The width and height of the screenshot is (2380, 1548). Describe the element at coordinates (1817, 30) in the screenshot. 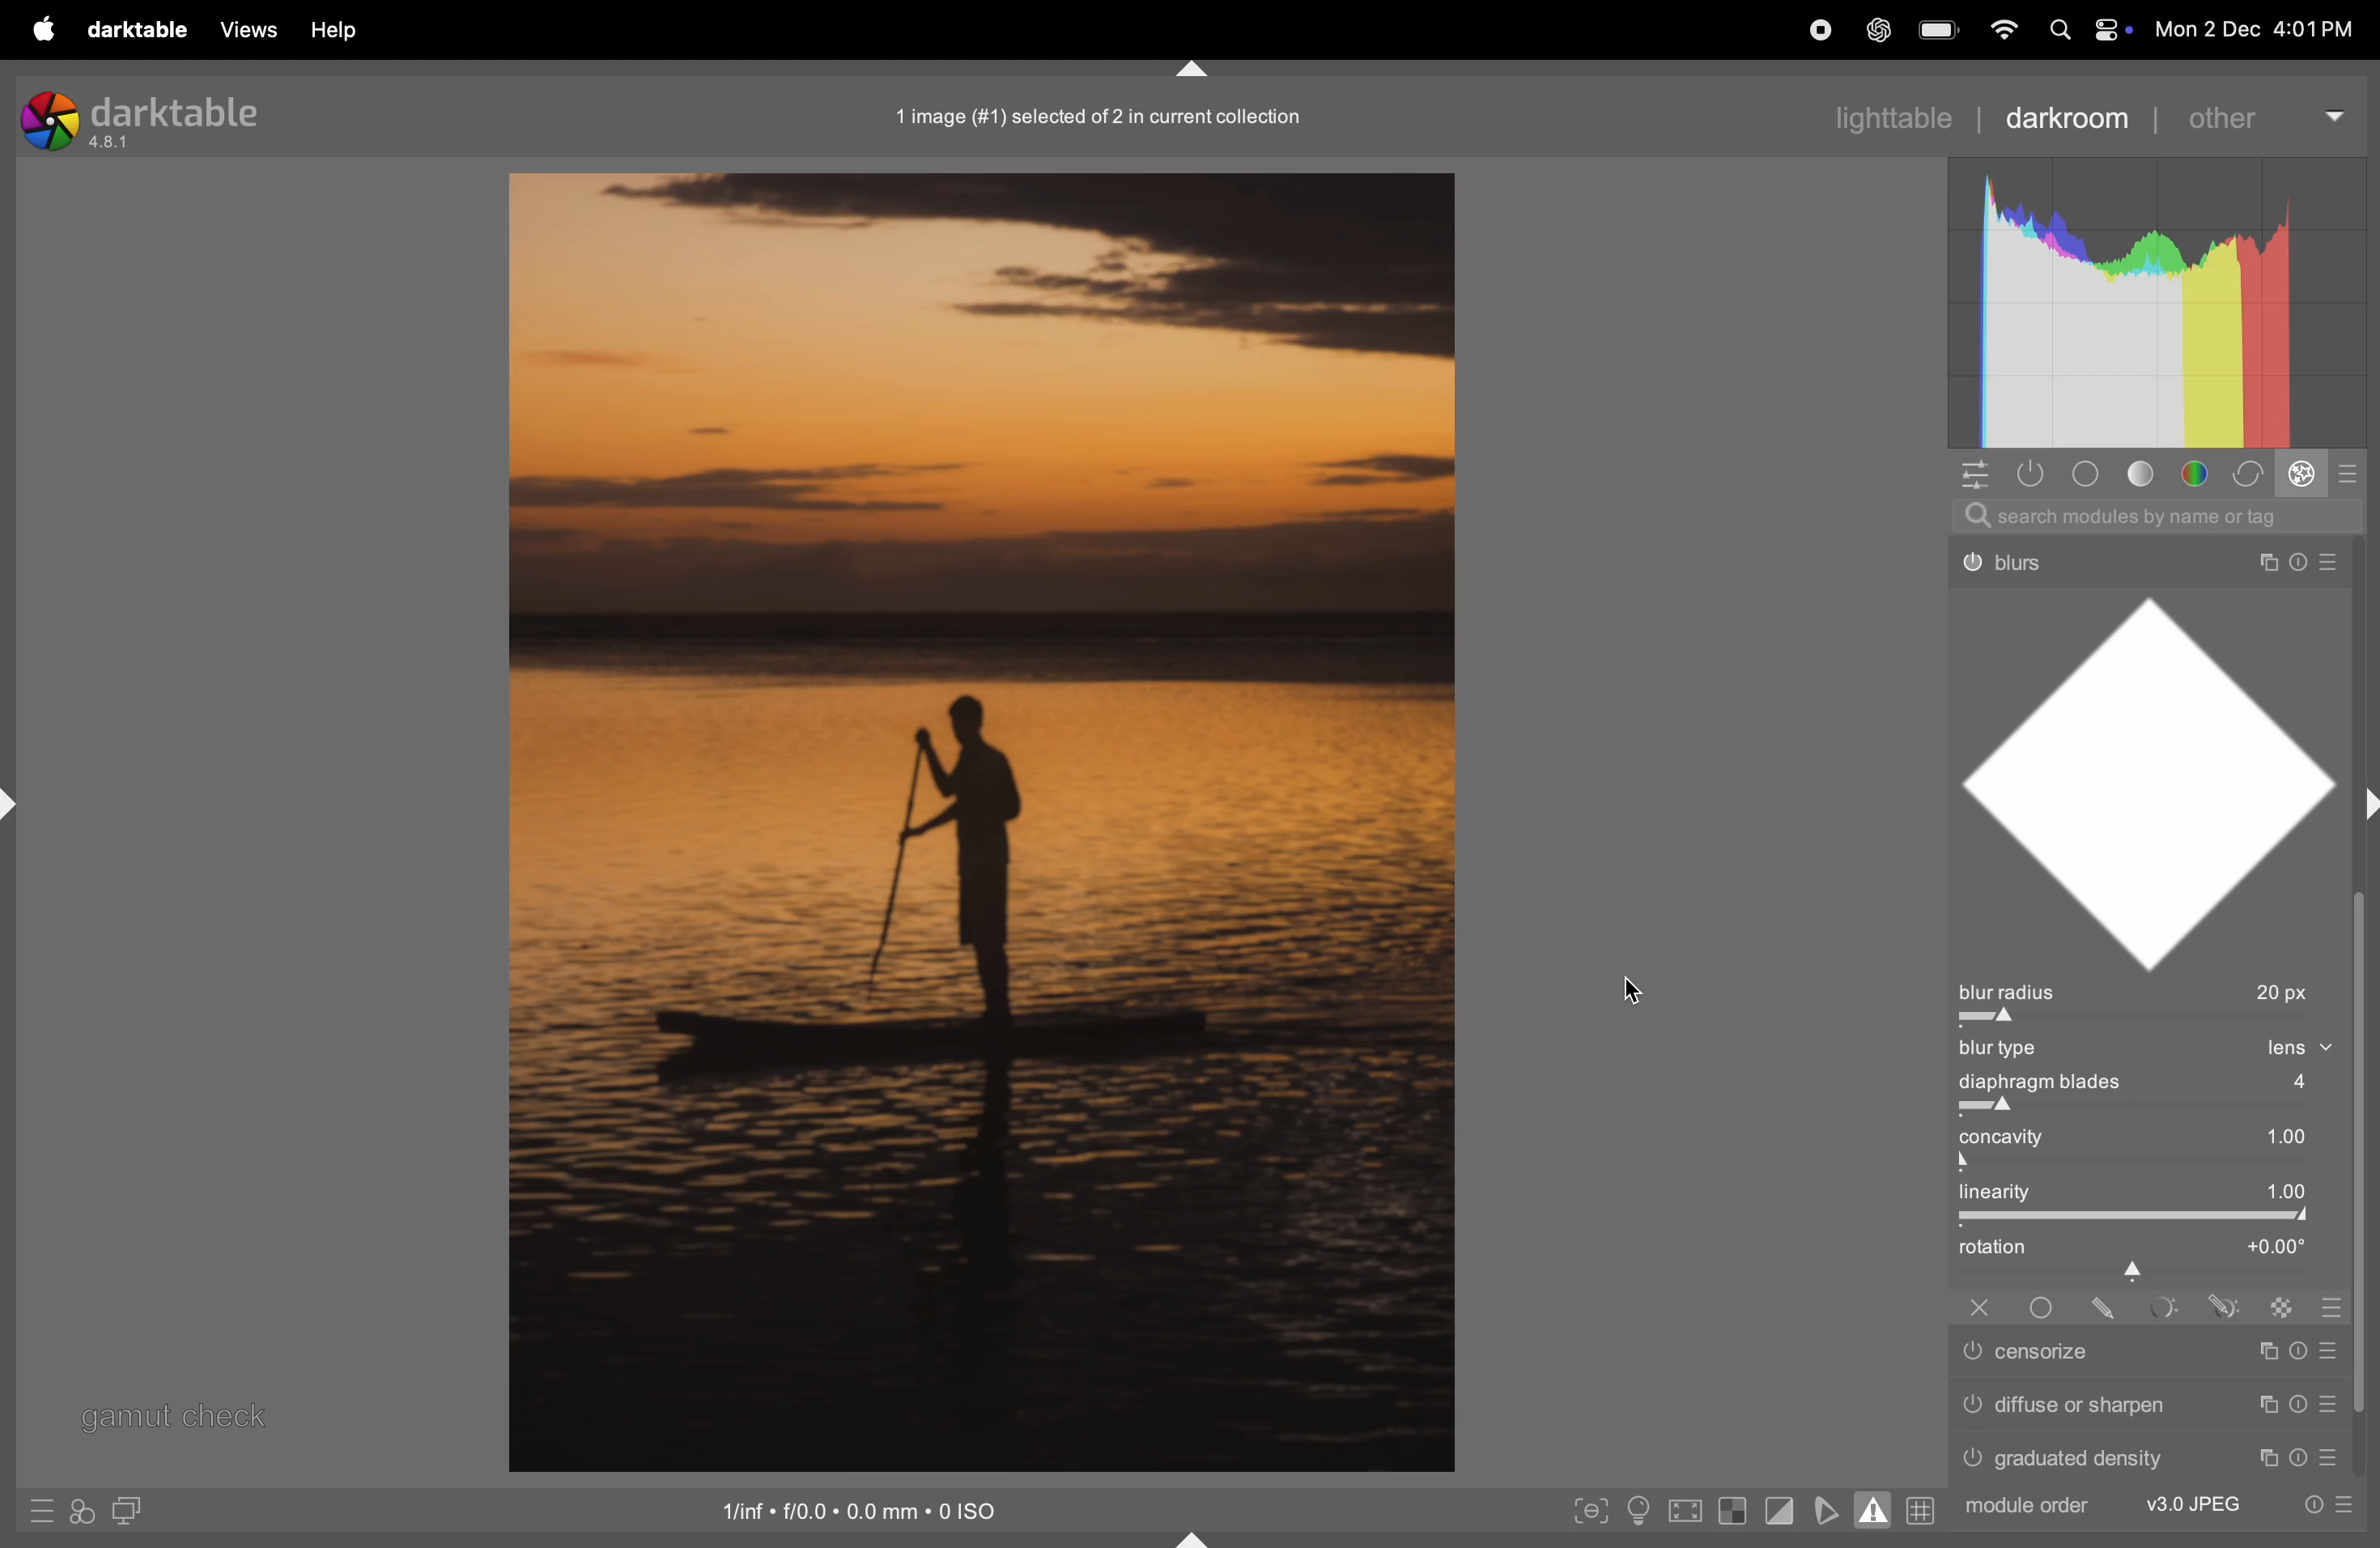

I see `record` at that location.